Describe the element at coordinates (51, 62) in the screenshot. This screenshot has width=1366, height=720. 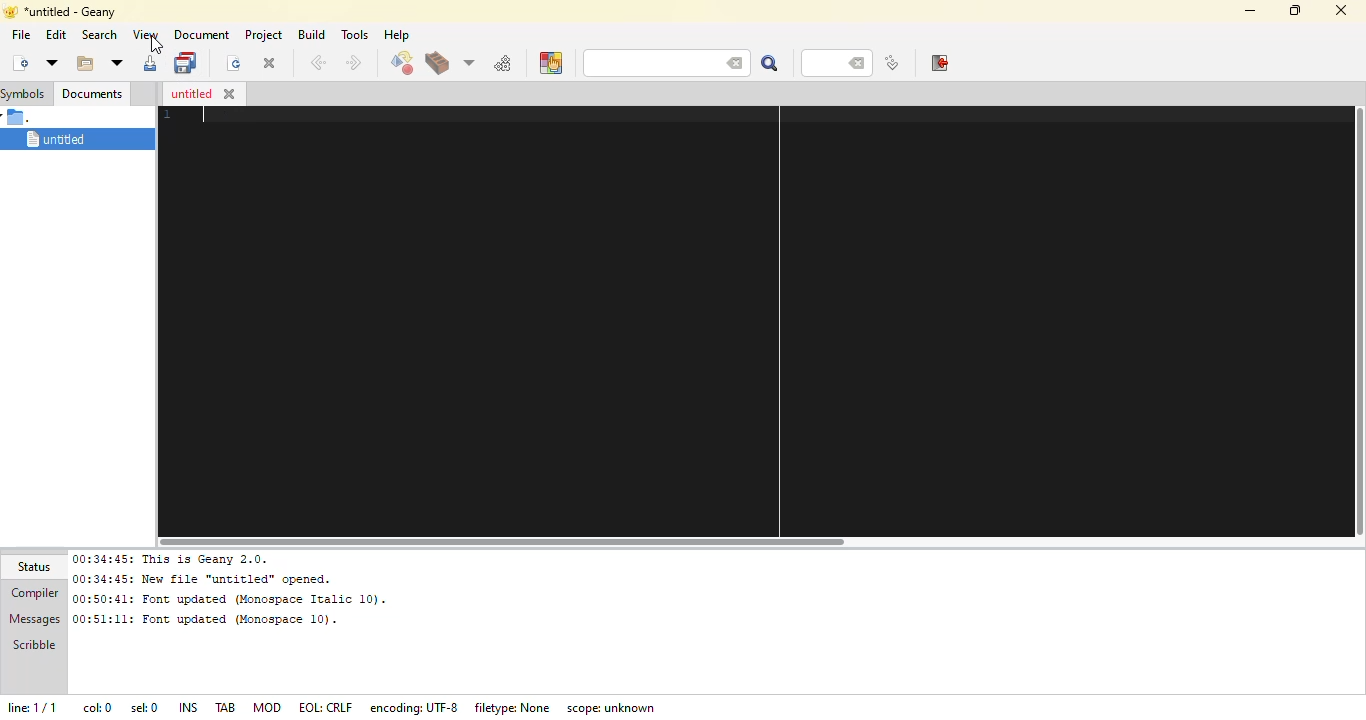
I see `new from template` at that location.